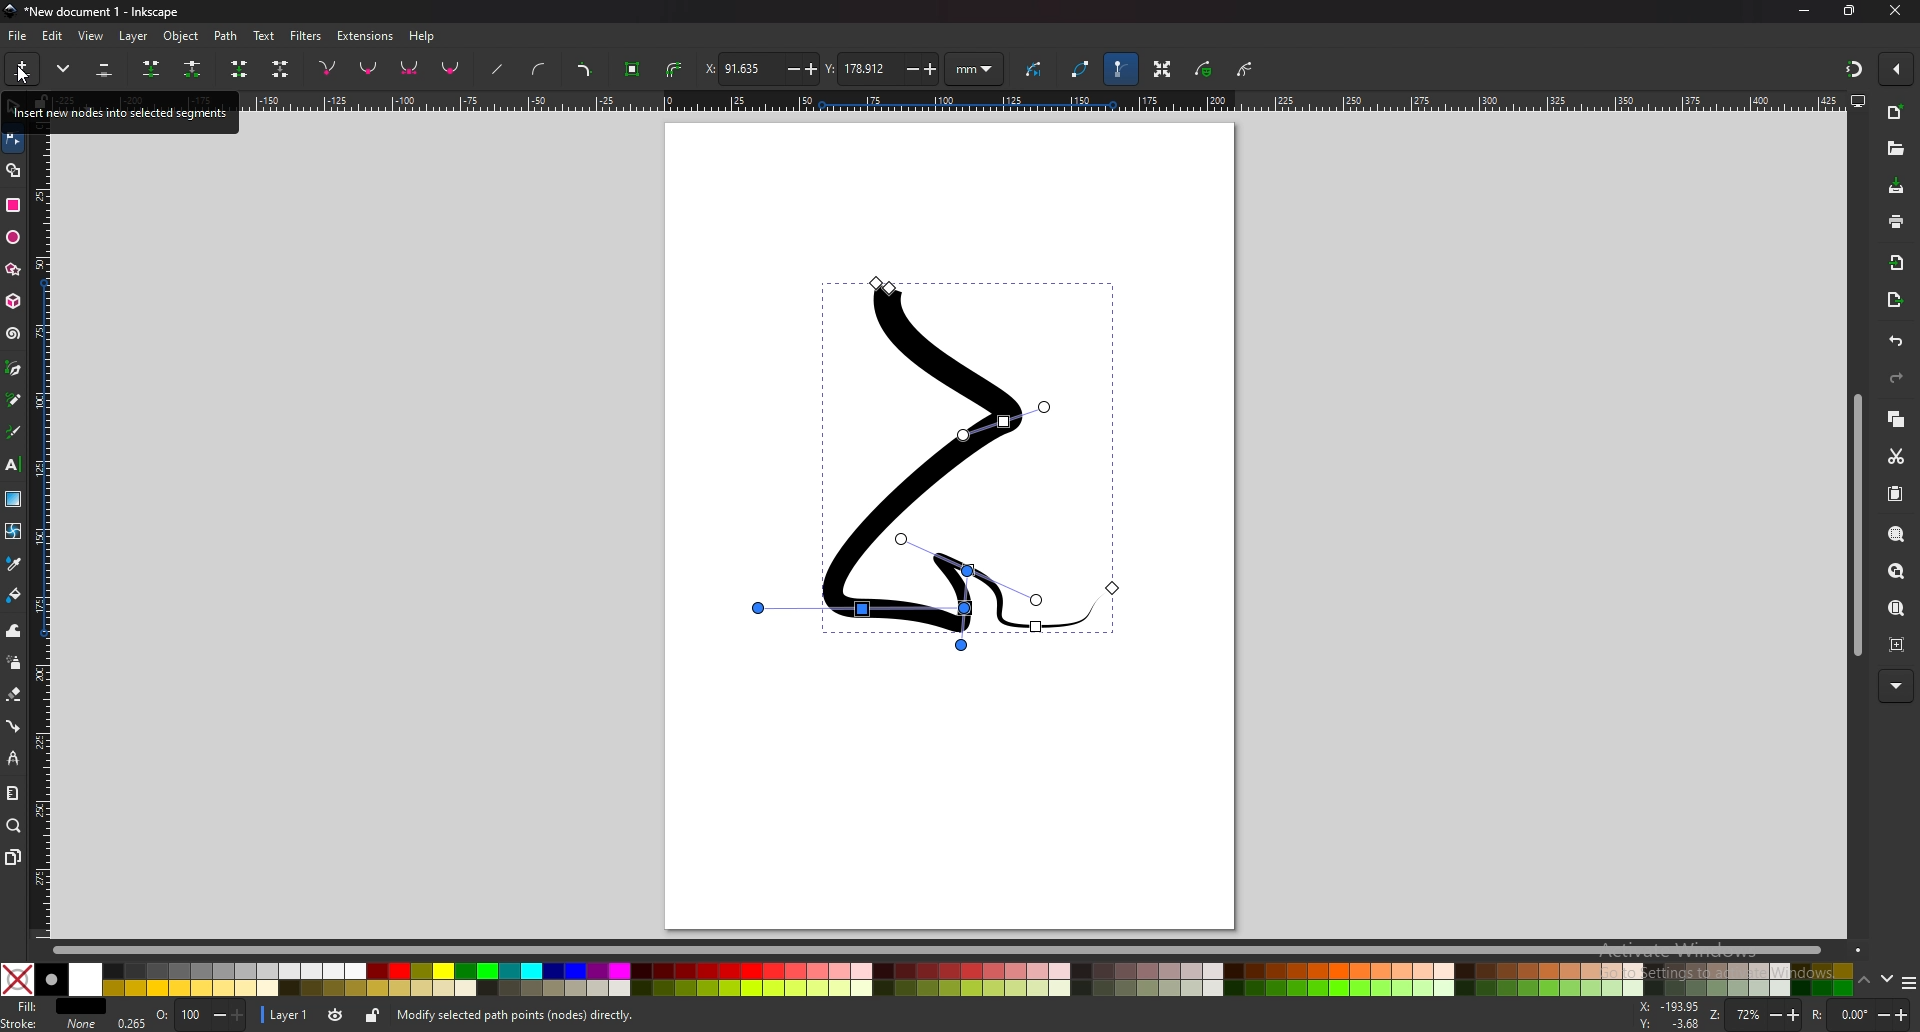  I want to click on rotate, so click(1858, 1013).